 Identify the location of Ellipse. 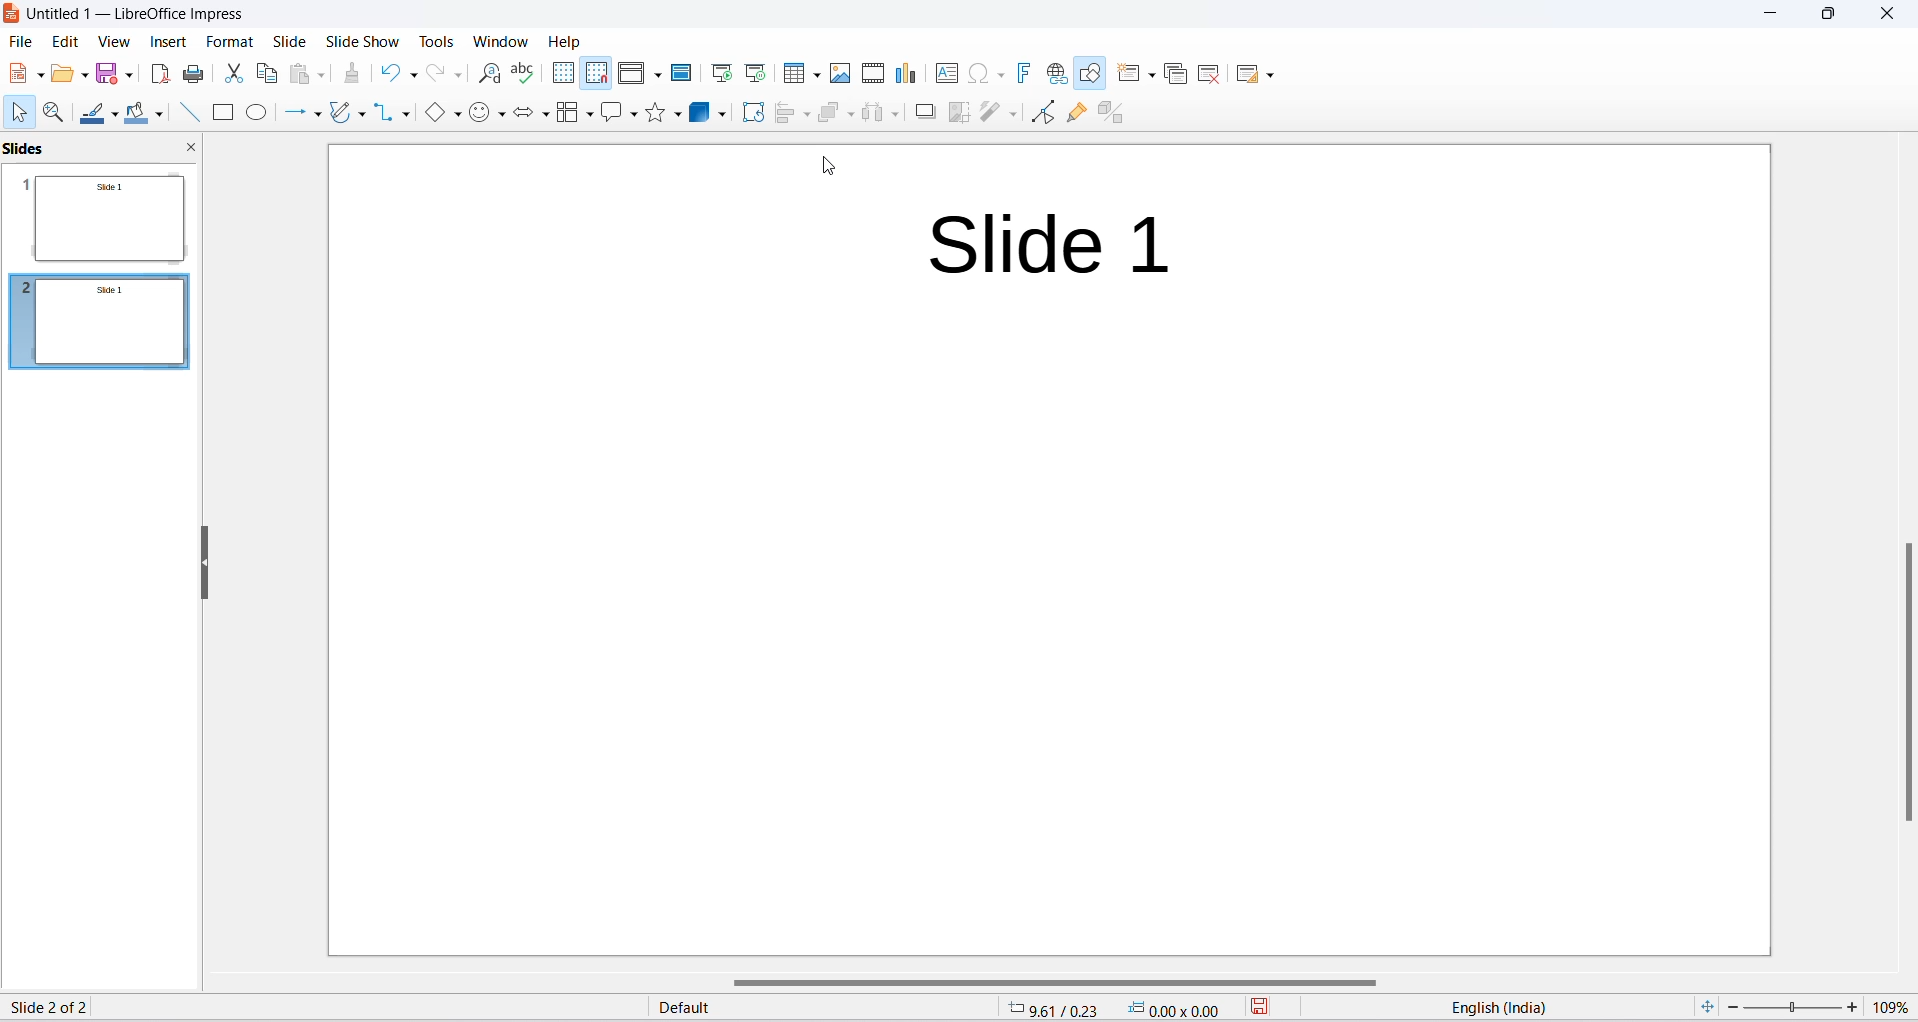
(255, 115).